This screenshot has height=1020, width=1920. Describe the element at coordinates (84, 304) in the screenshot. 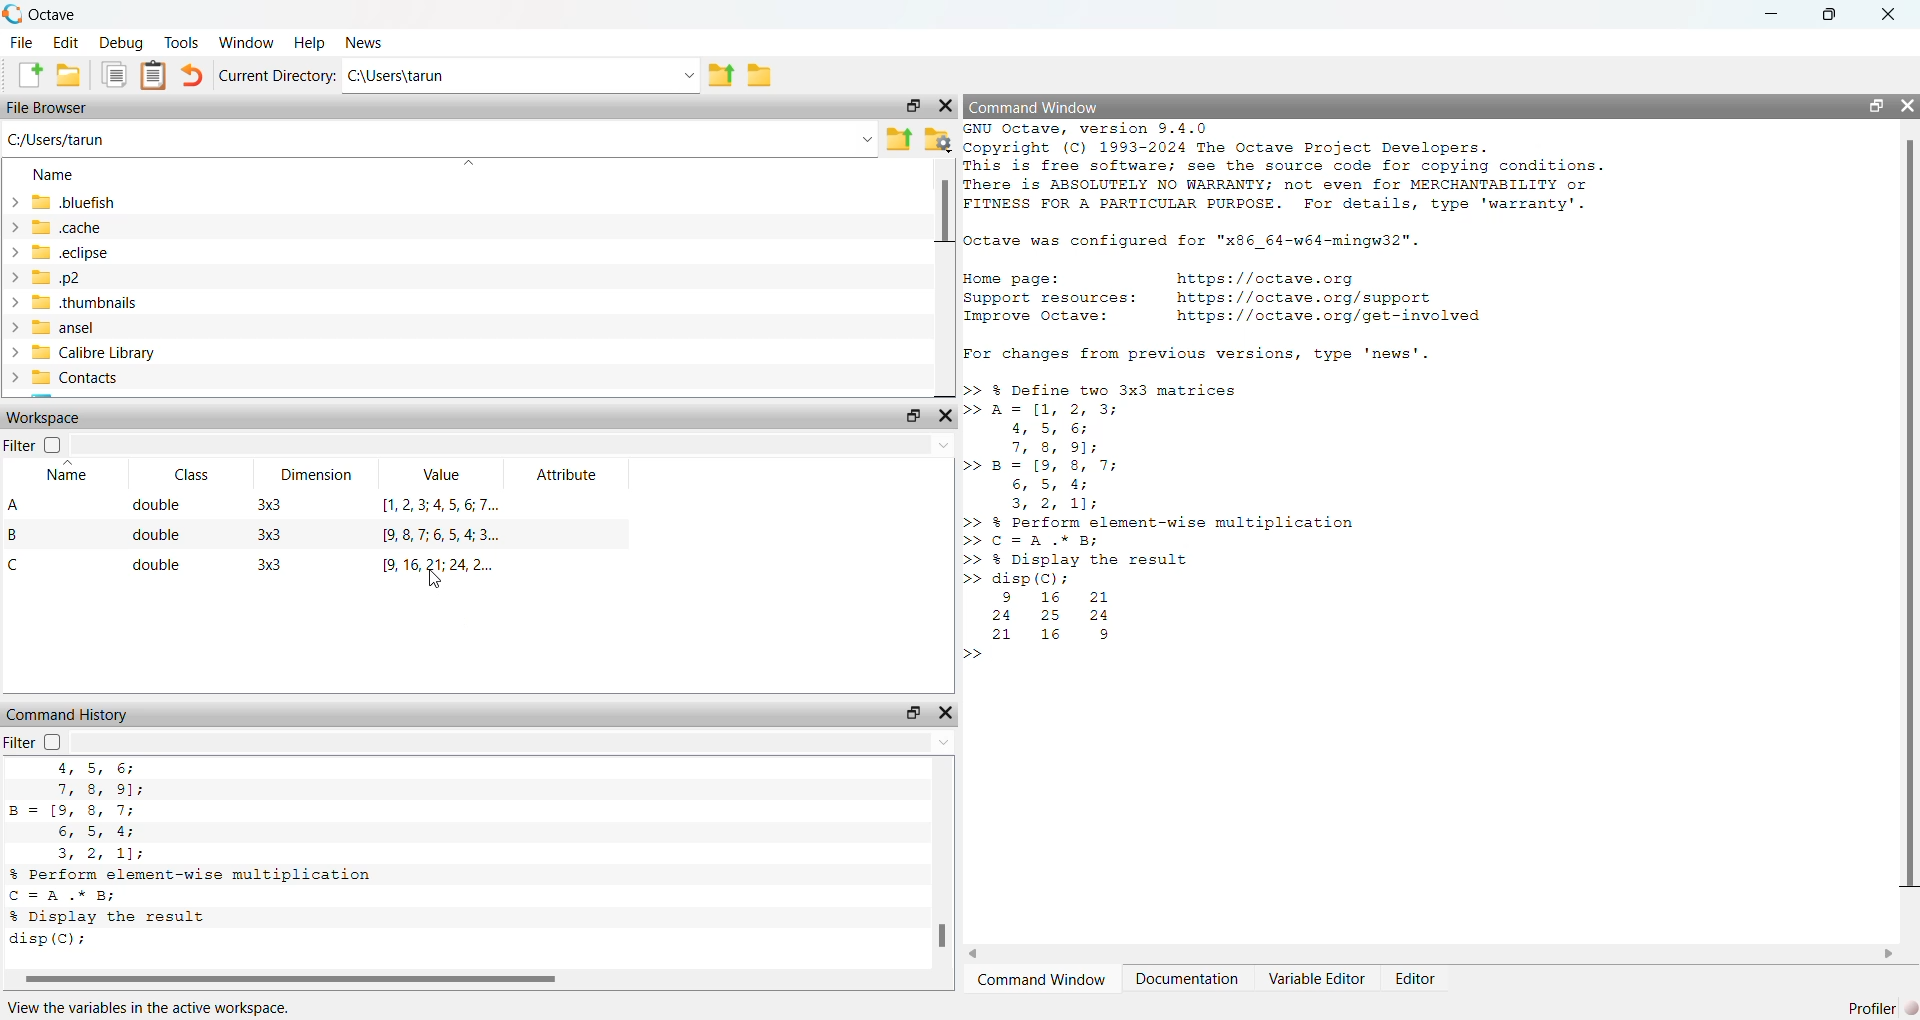

I see `thumbnails` at that location.